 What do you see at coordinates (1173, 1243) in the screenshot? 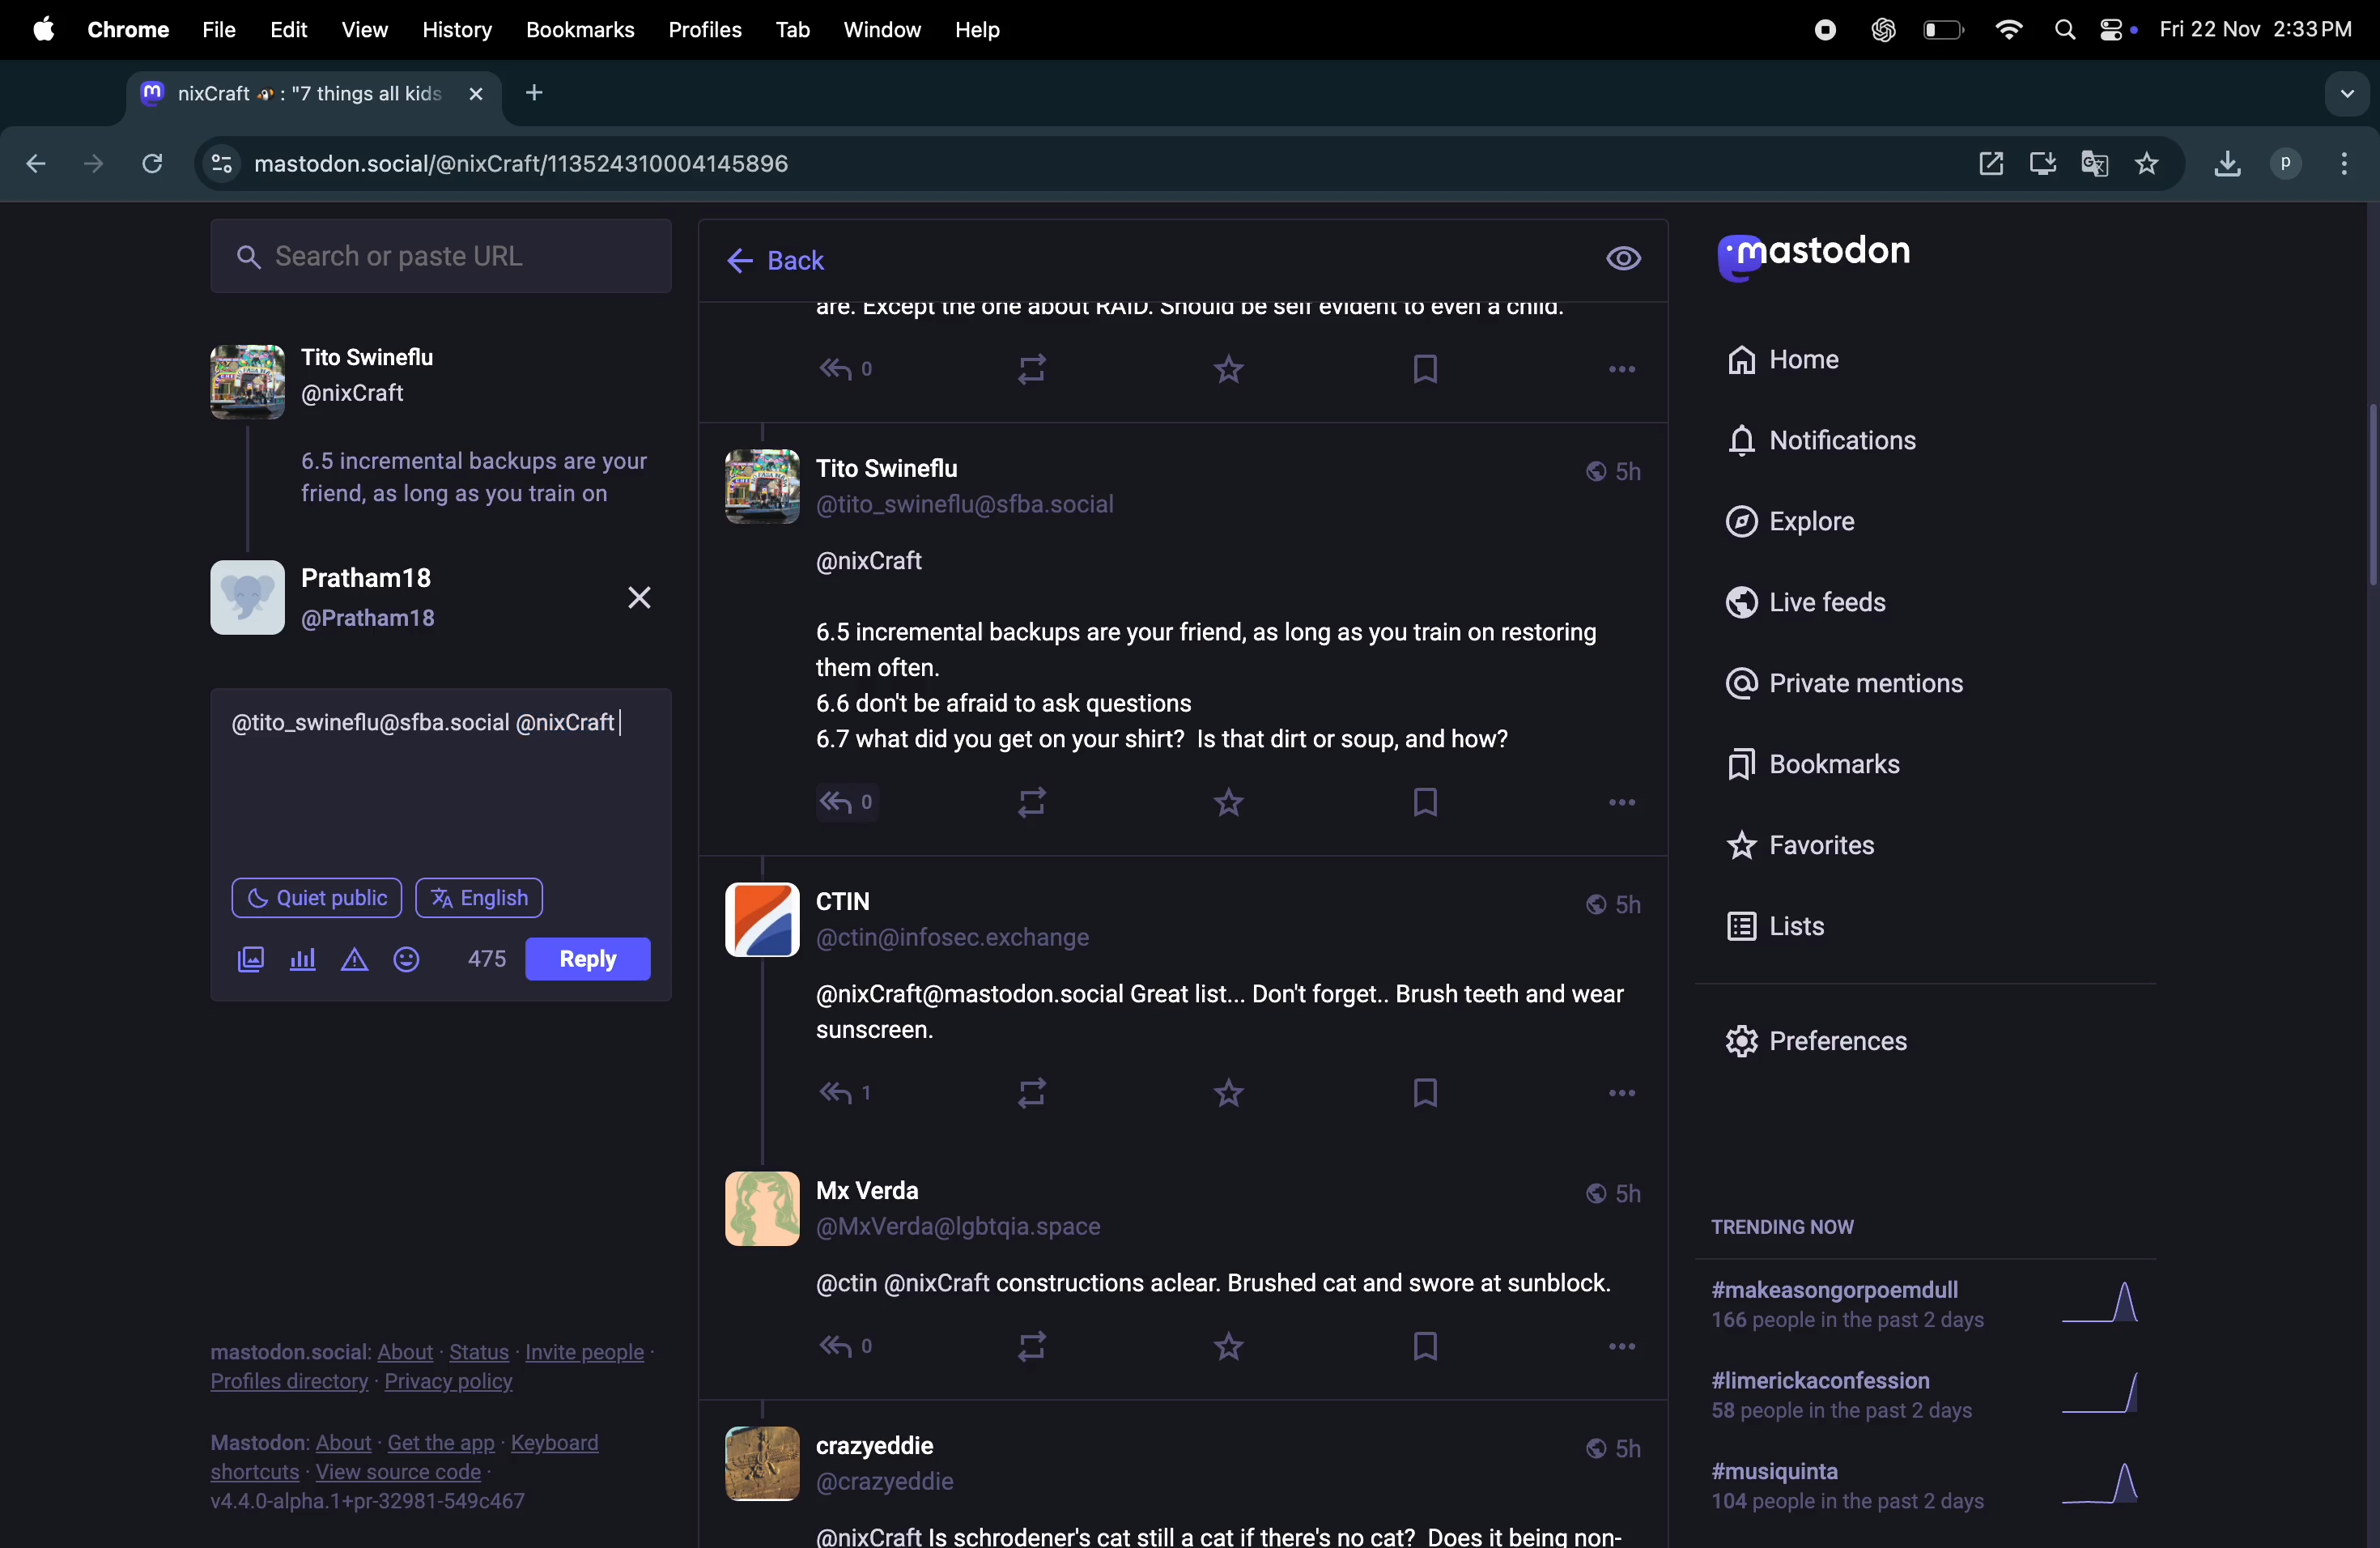
I see `thread` at bounding box center [1173, 1243].